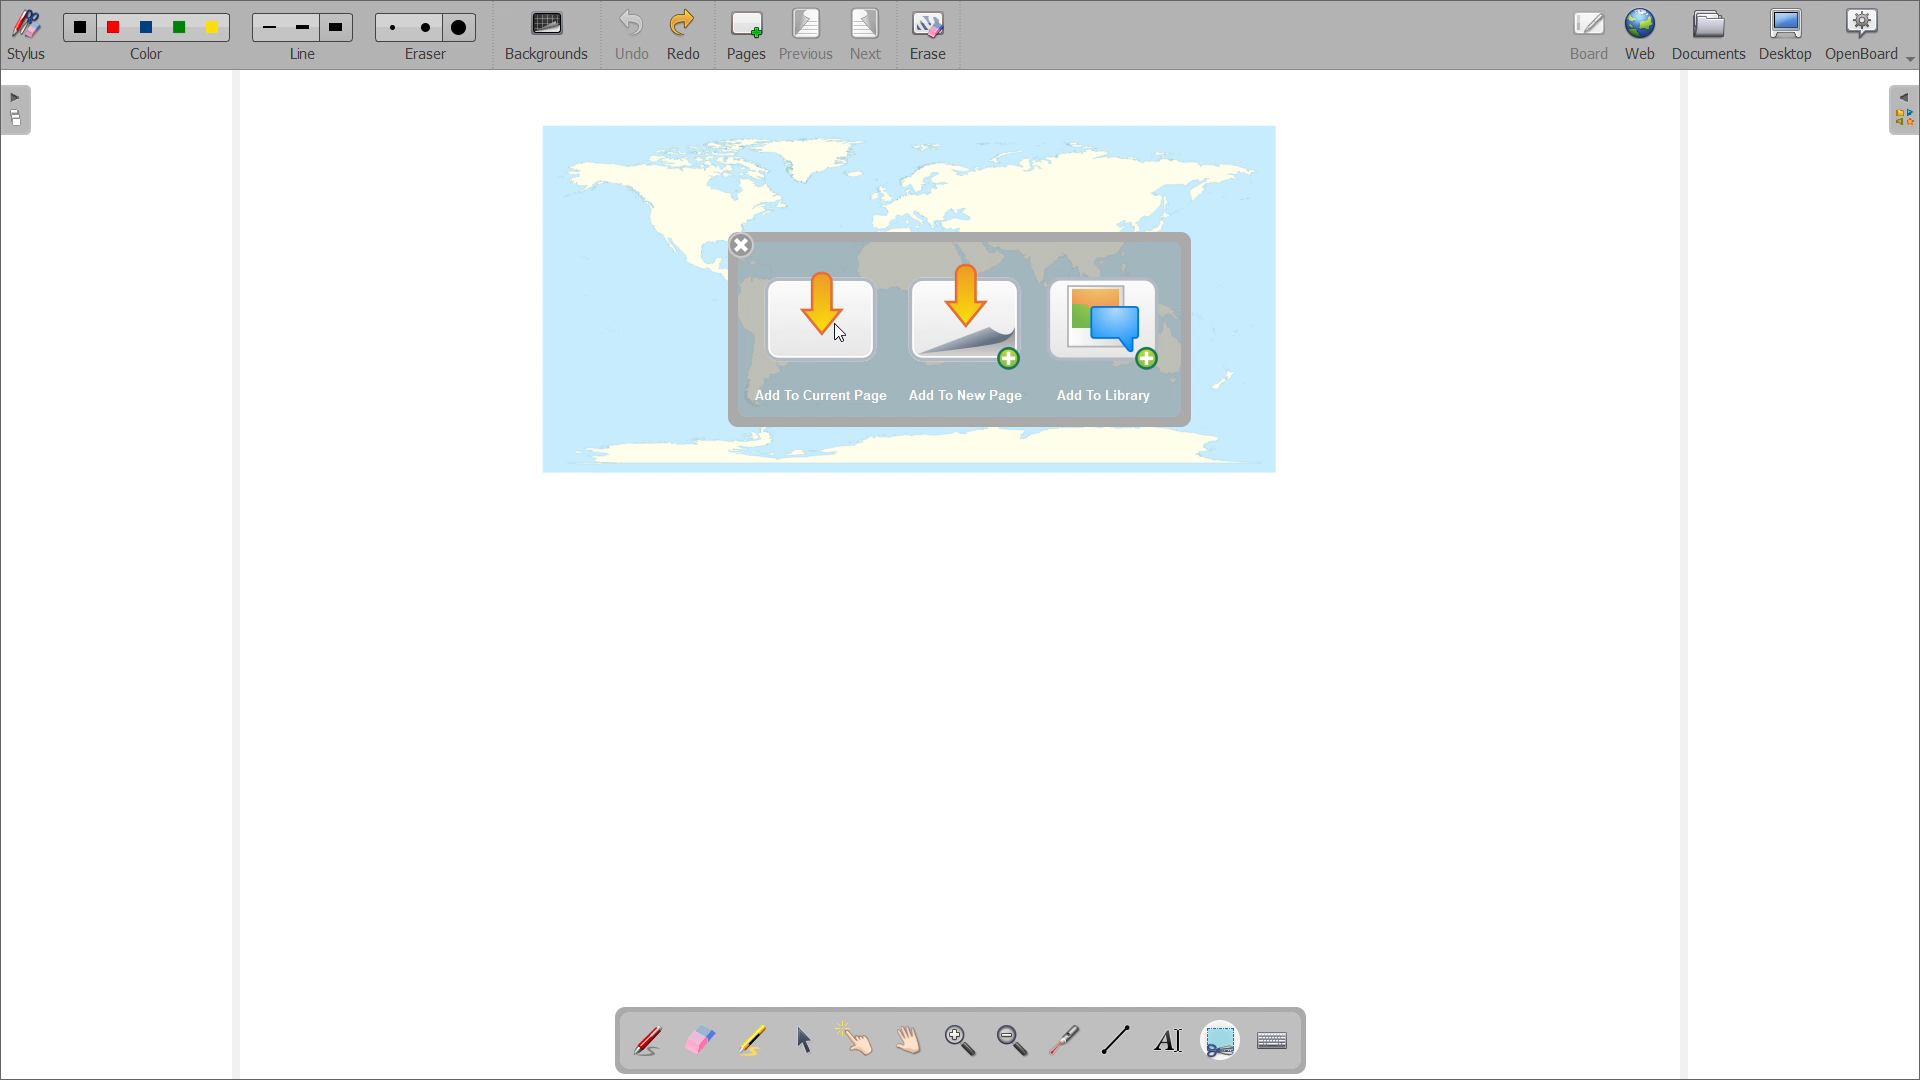 The width and height of the screenshot is (1920, 1080). I want to click on desktop, so click(1786, 34).